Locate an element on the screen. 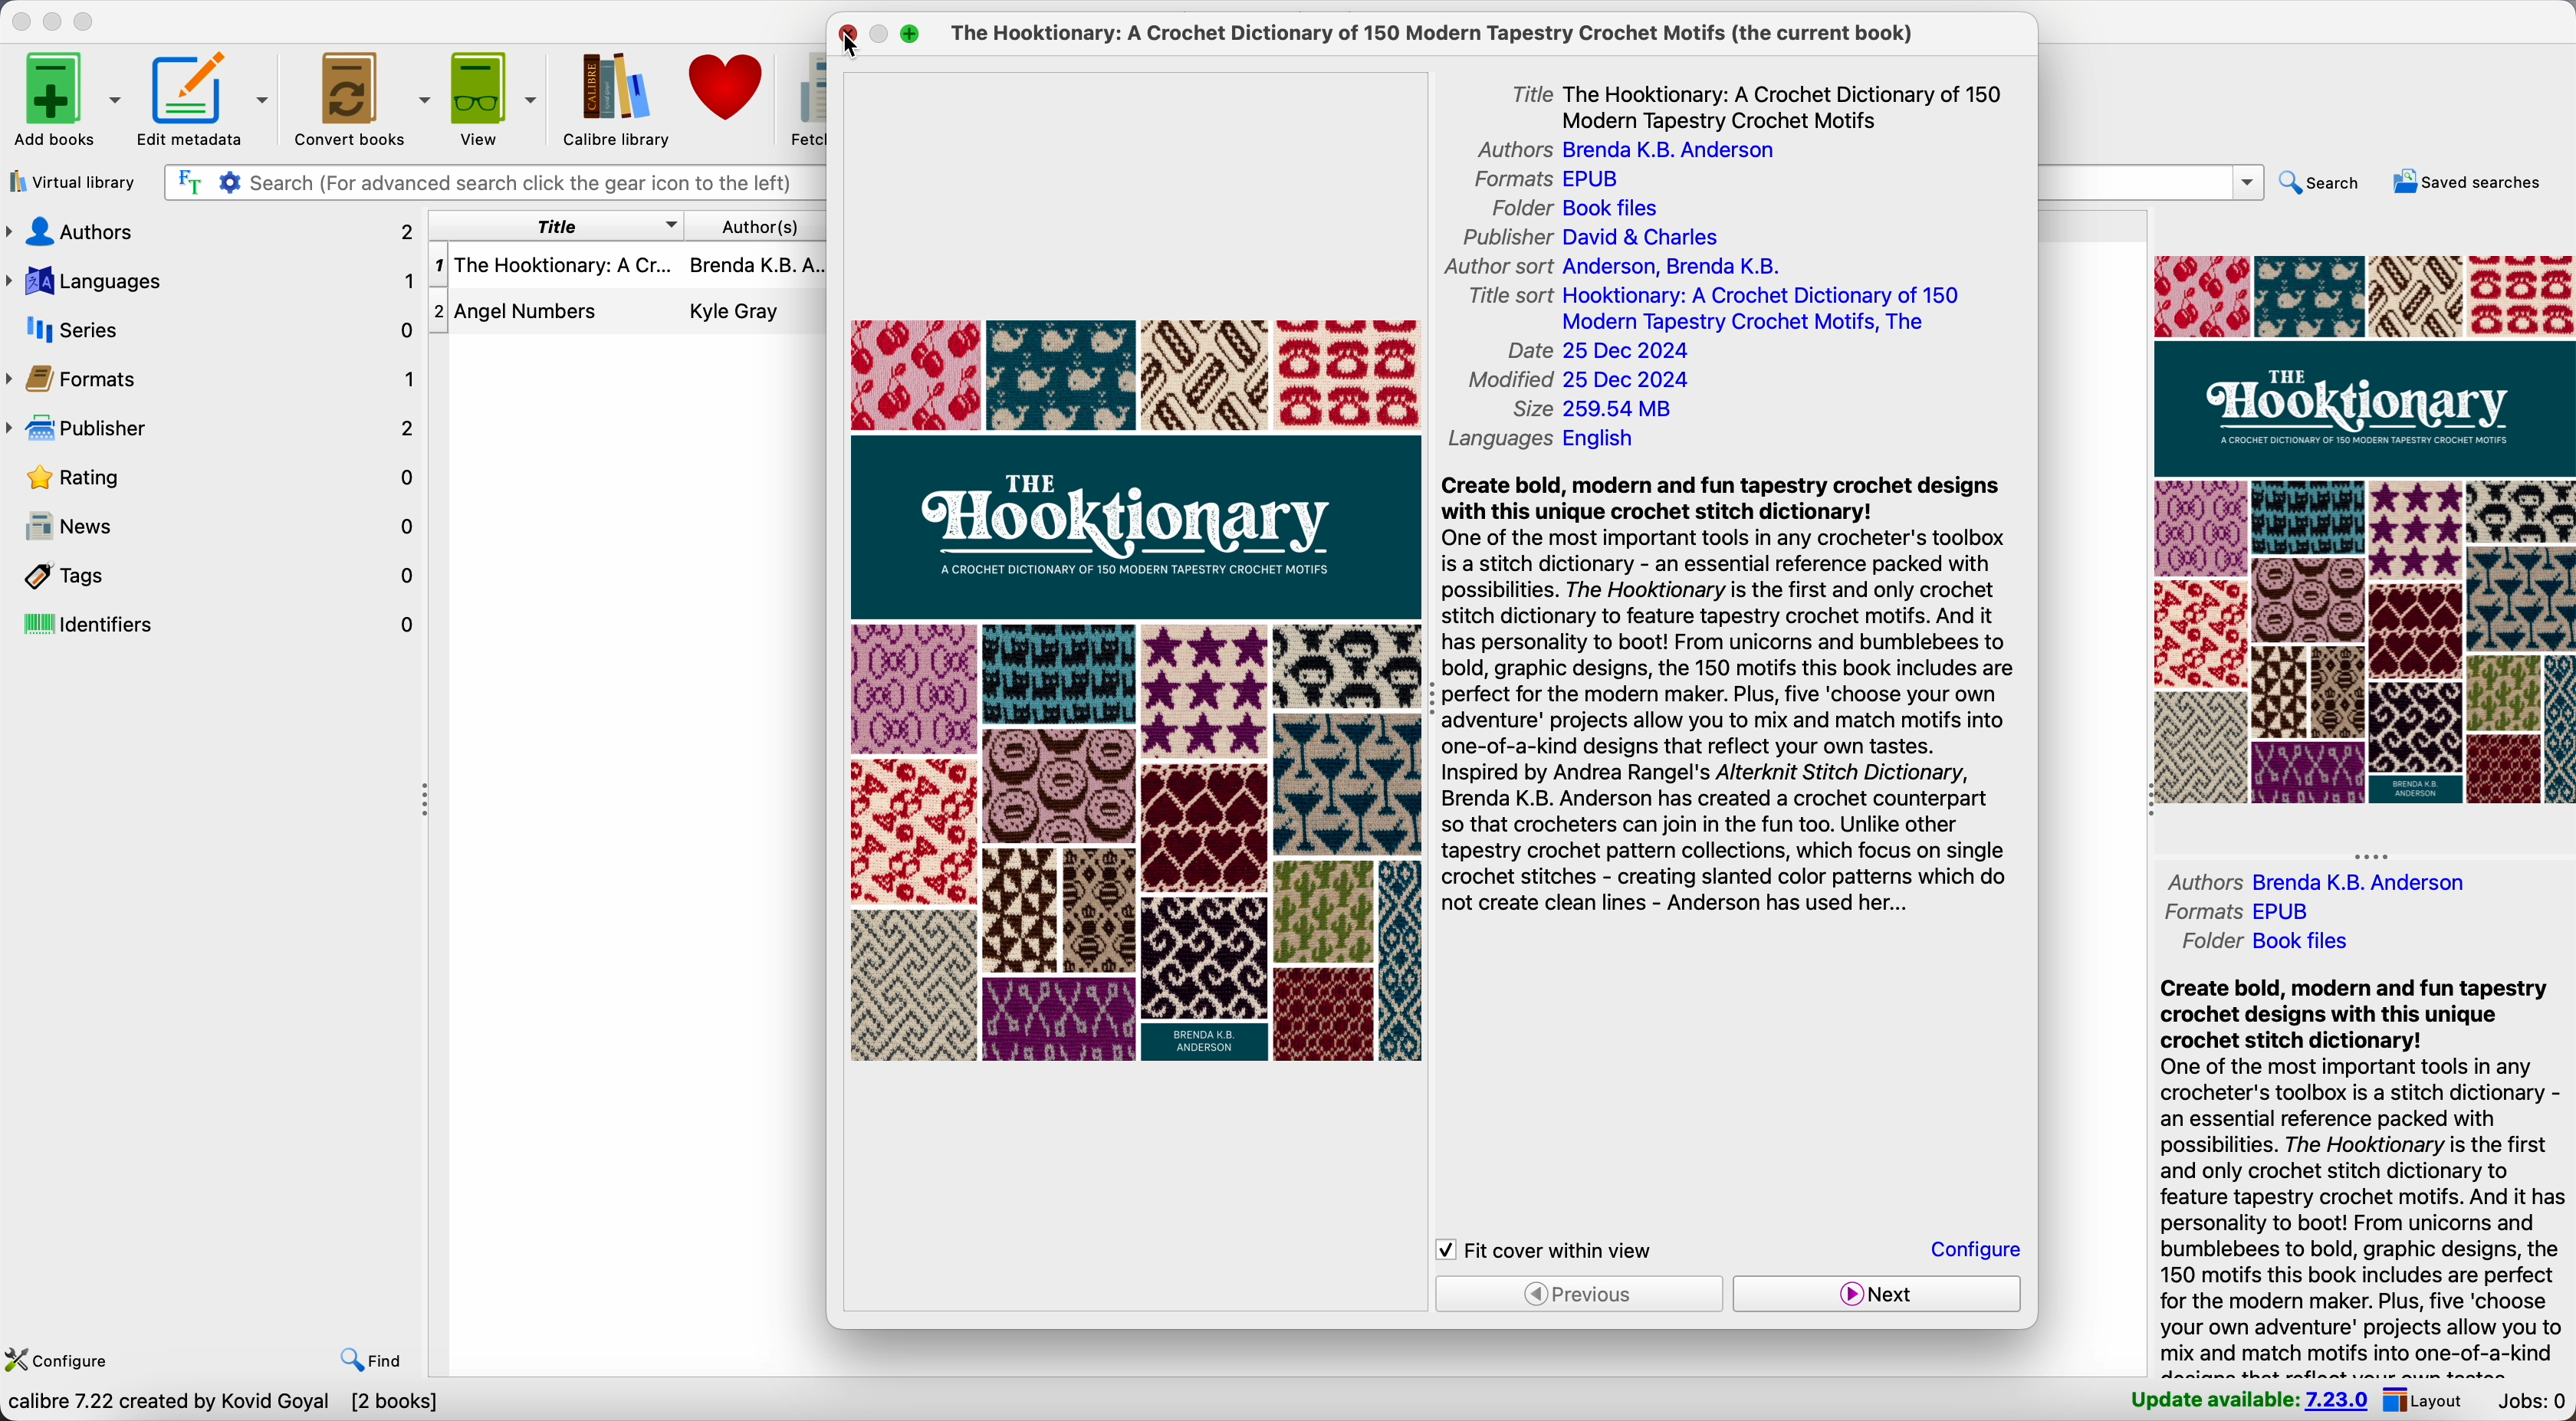  update available is located at coordinates (2248, 1397).